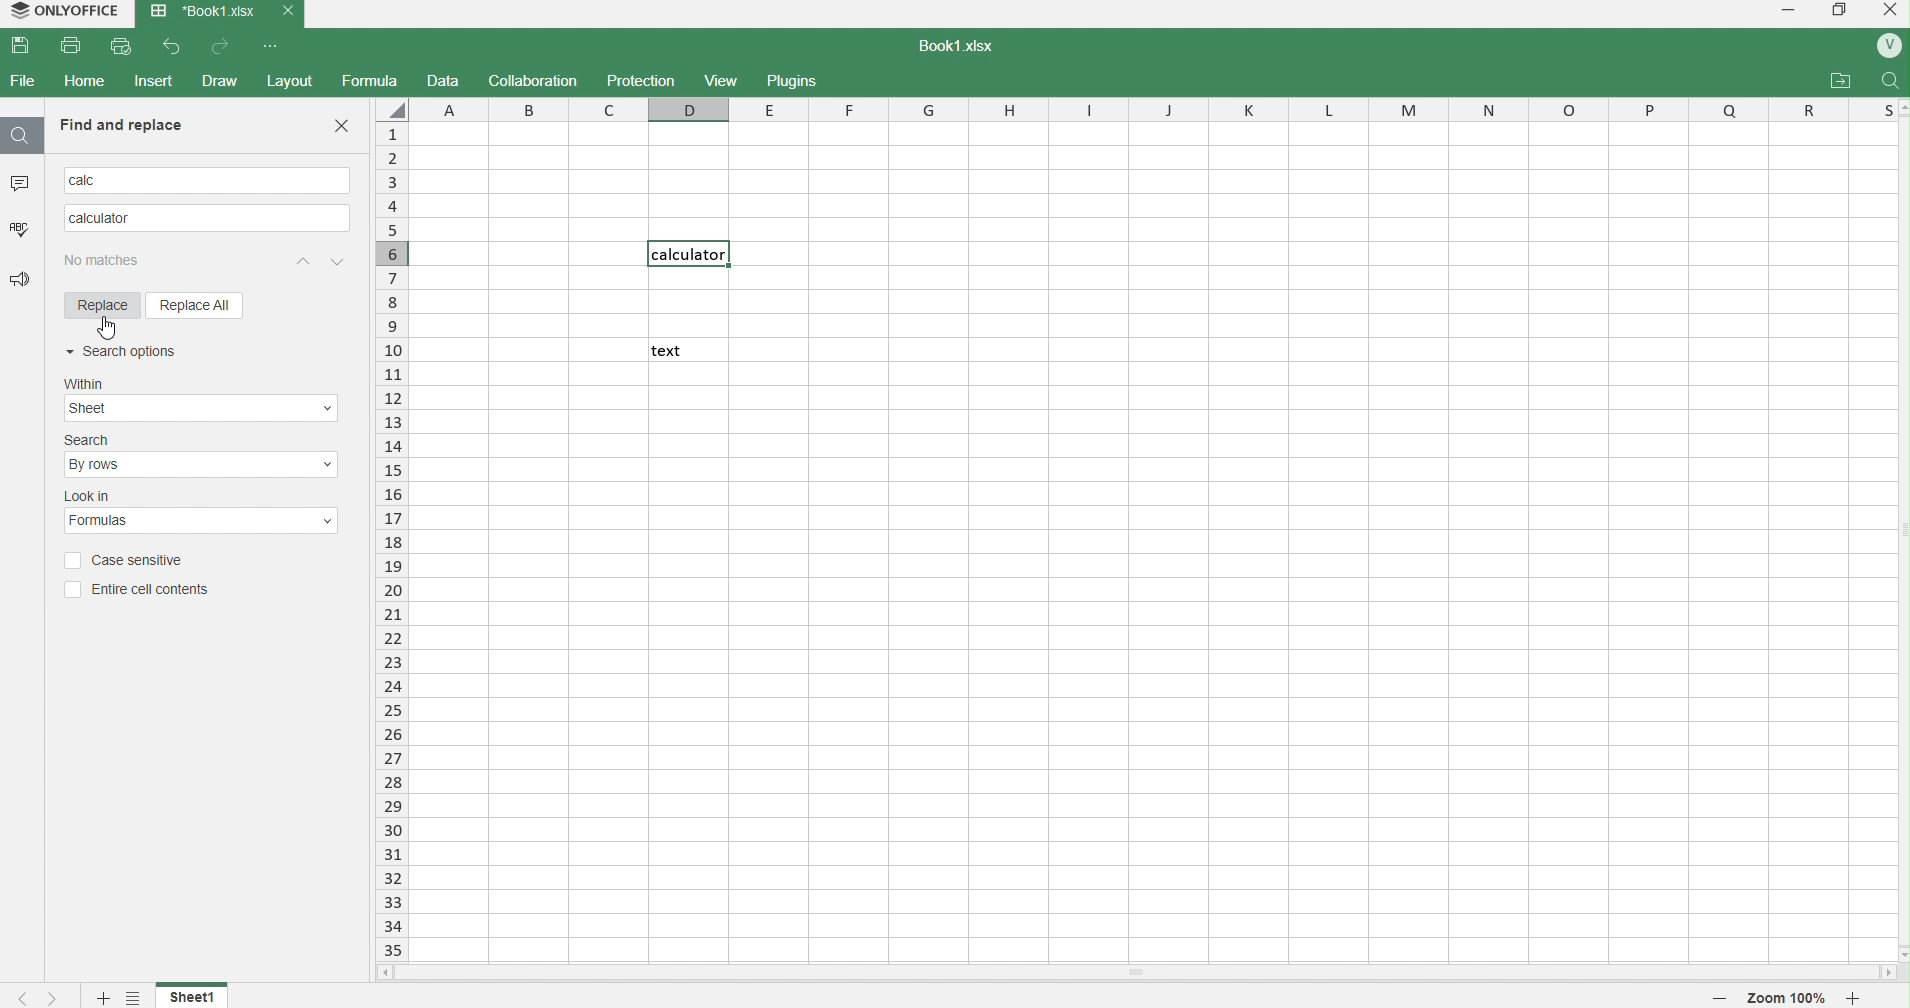  Describe the element at coordinates (201, 408) in the screenshot. I see `Within options` at that location.